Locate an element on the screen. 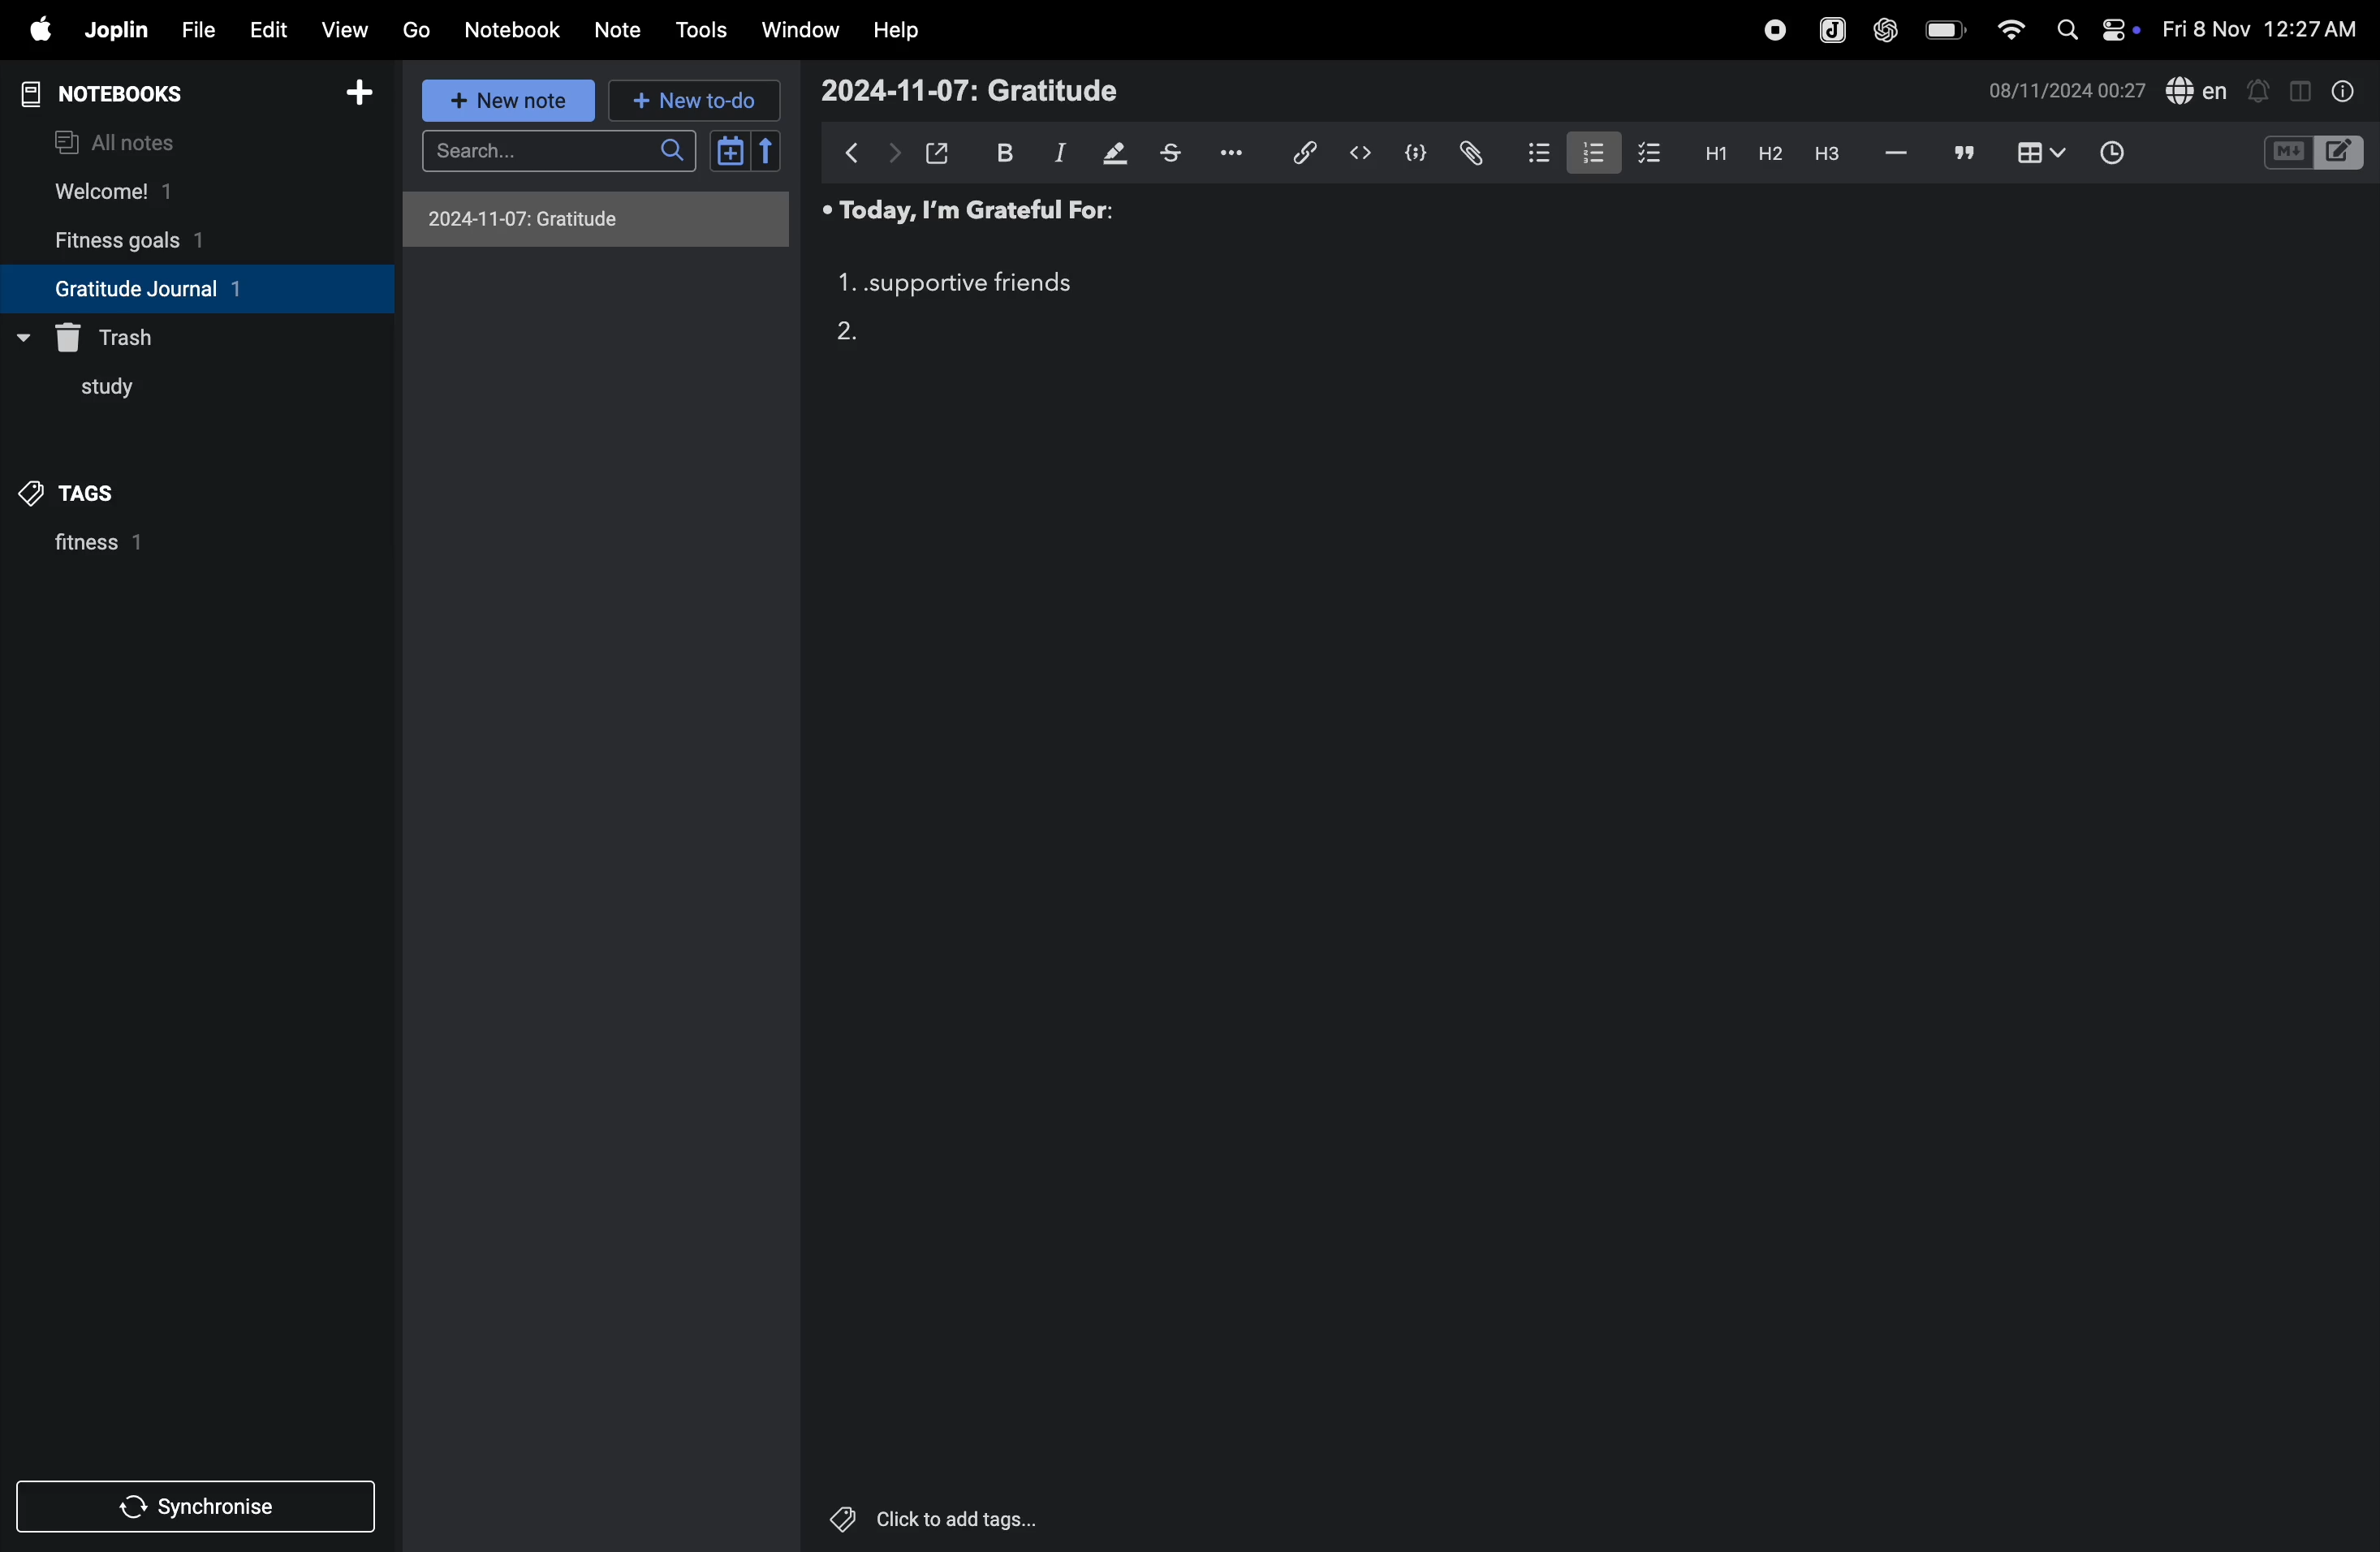 The height and width of the screenshot is (1552, 2380). highlight is located at coordinates (1115, 152).